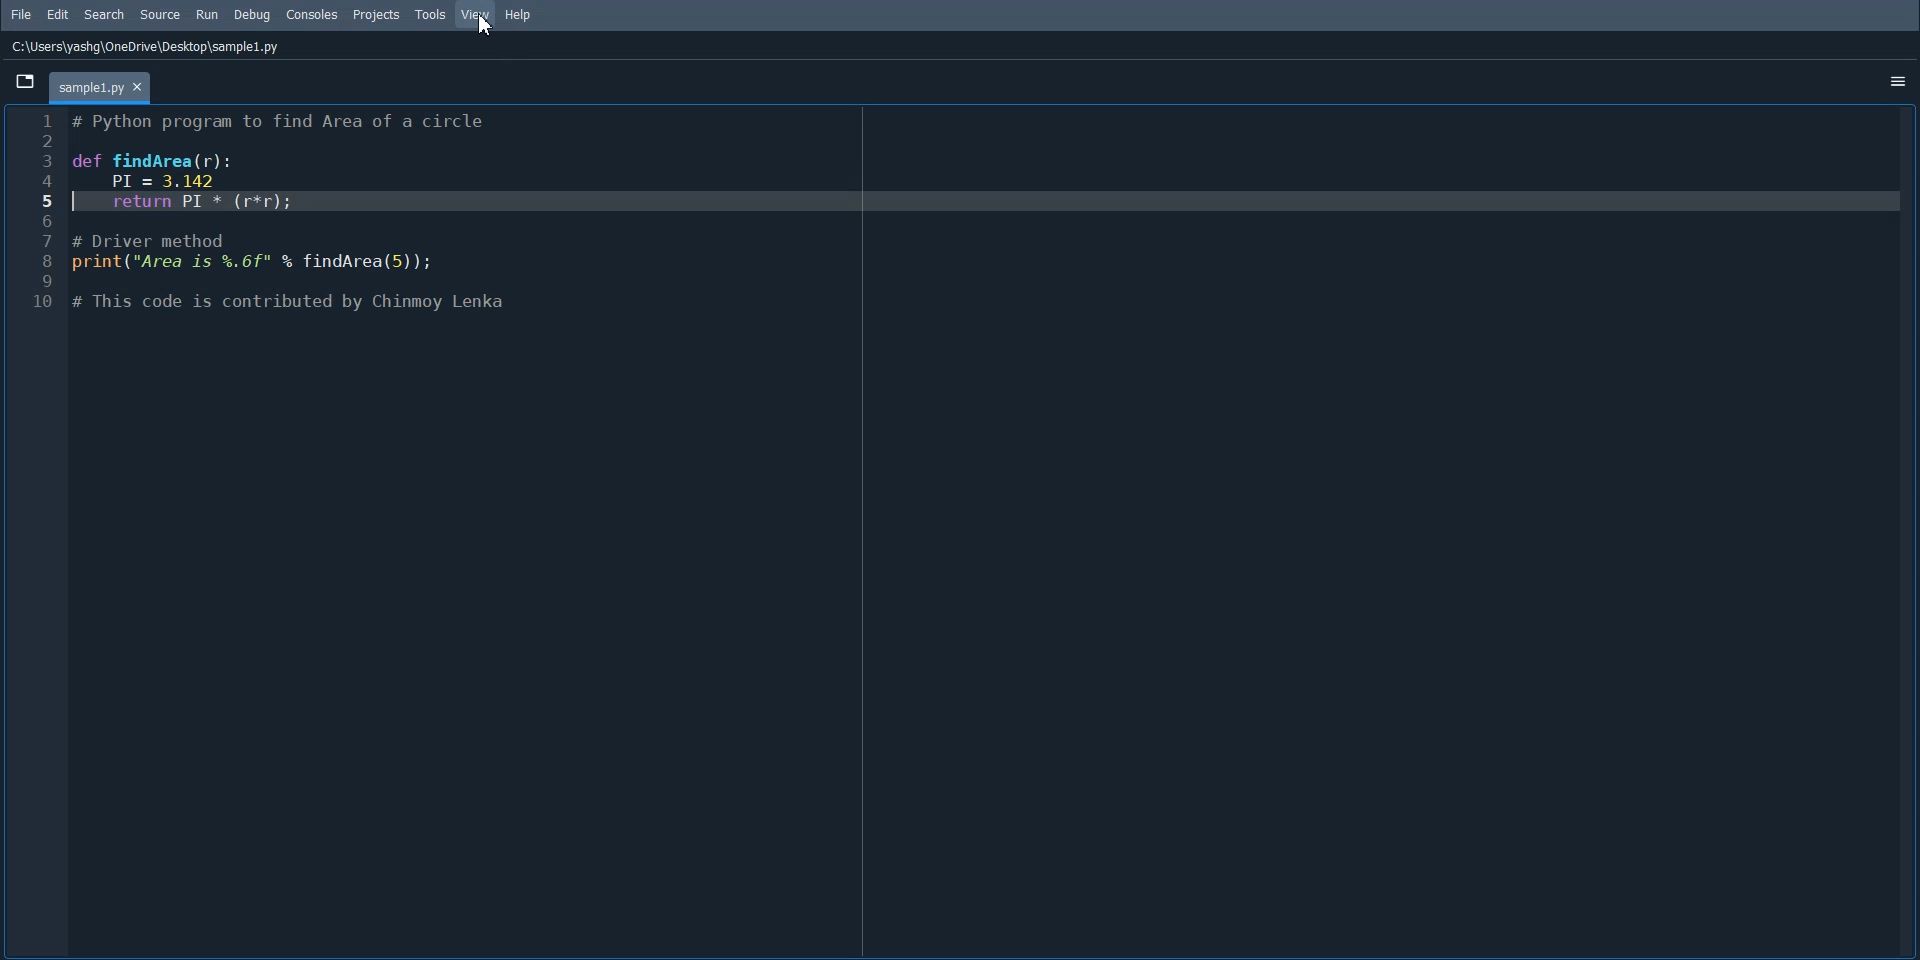  I want to click on View, so click(476, 14).